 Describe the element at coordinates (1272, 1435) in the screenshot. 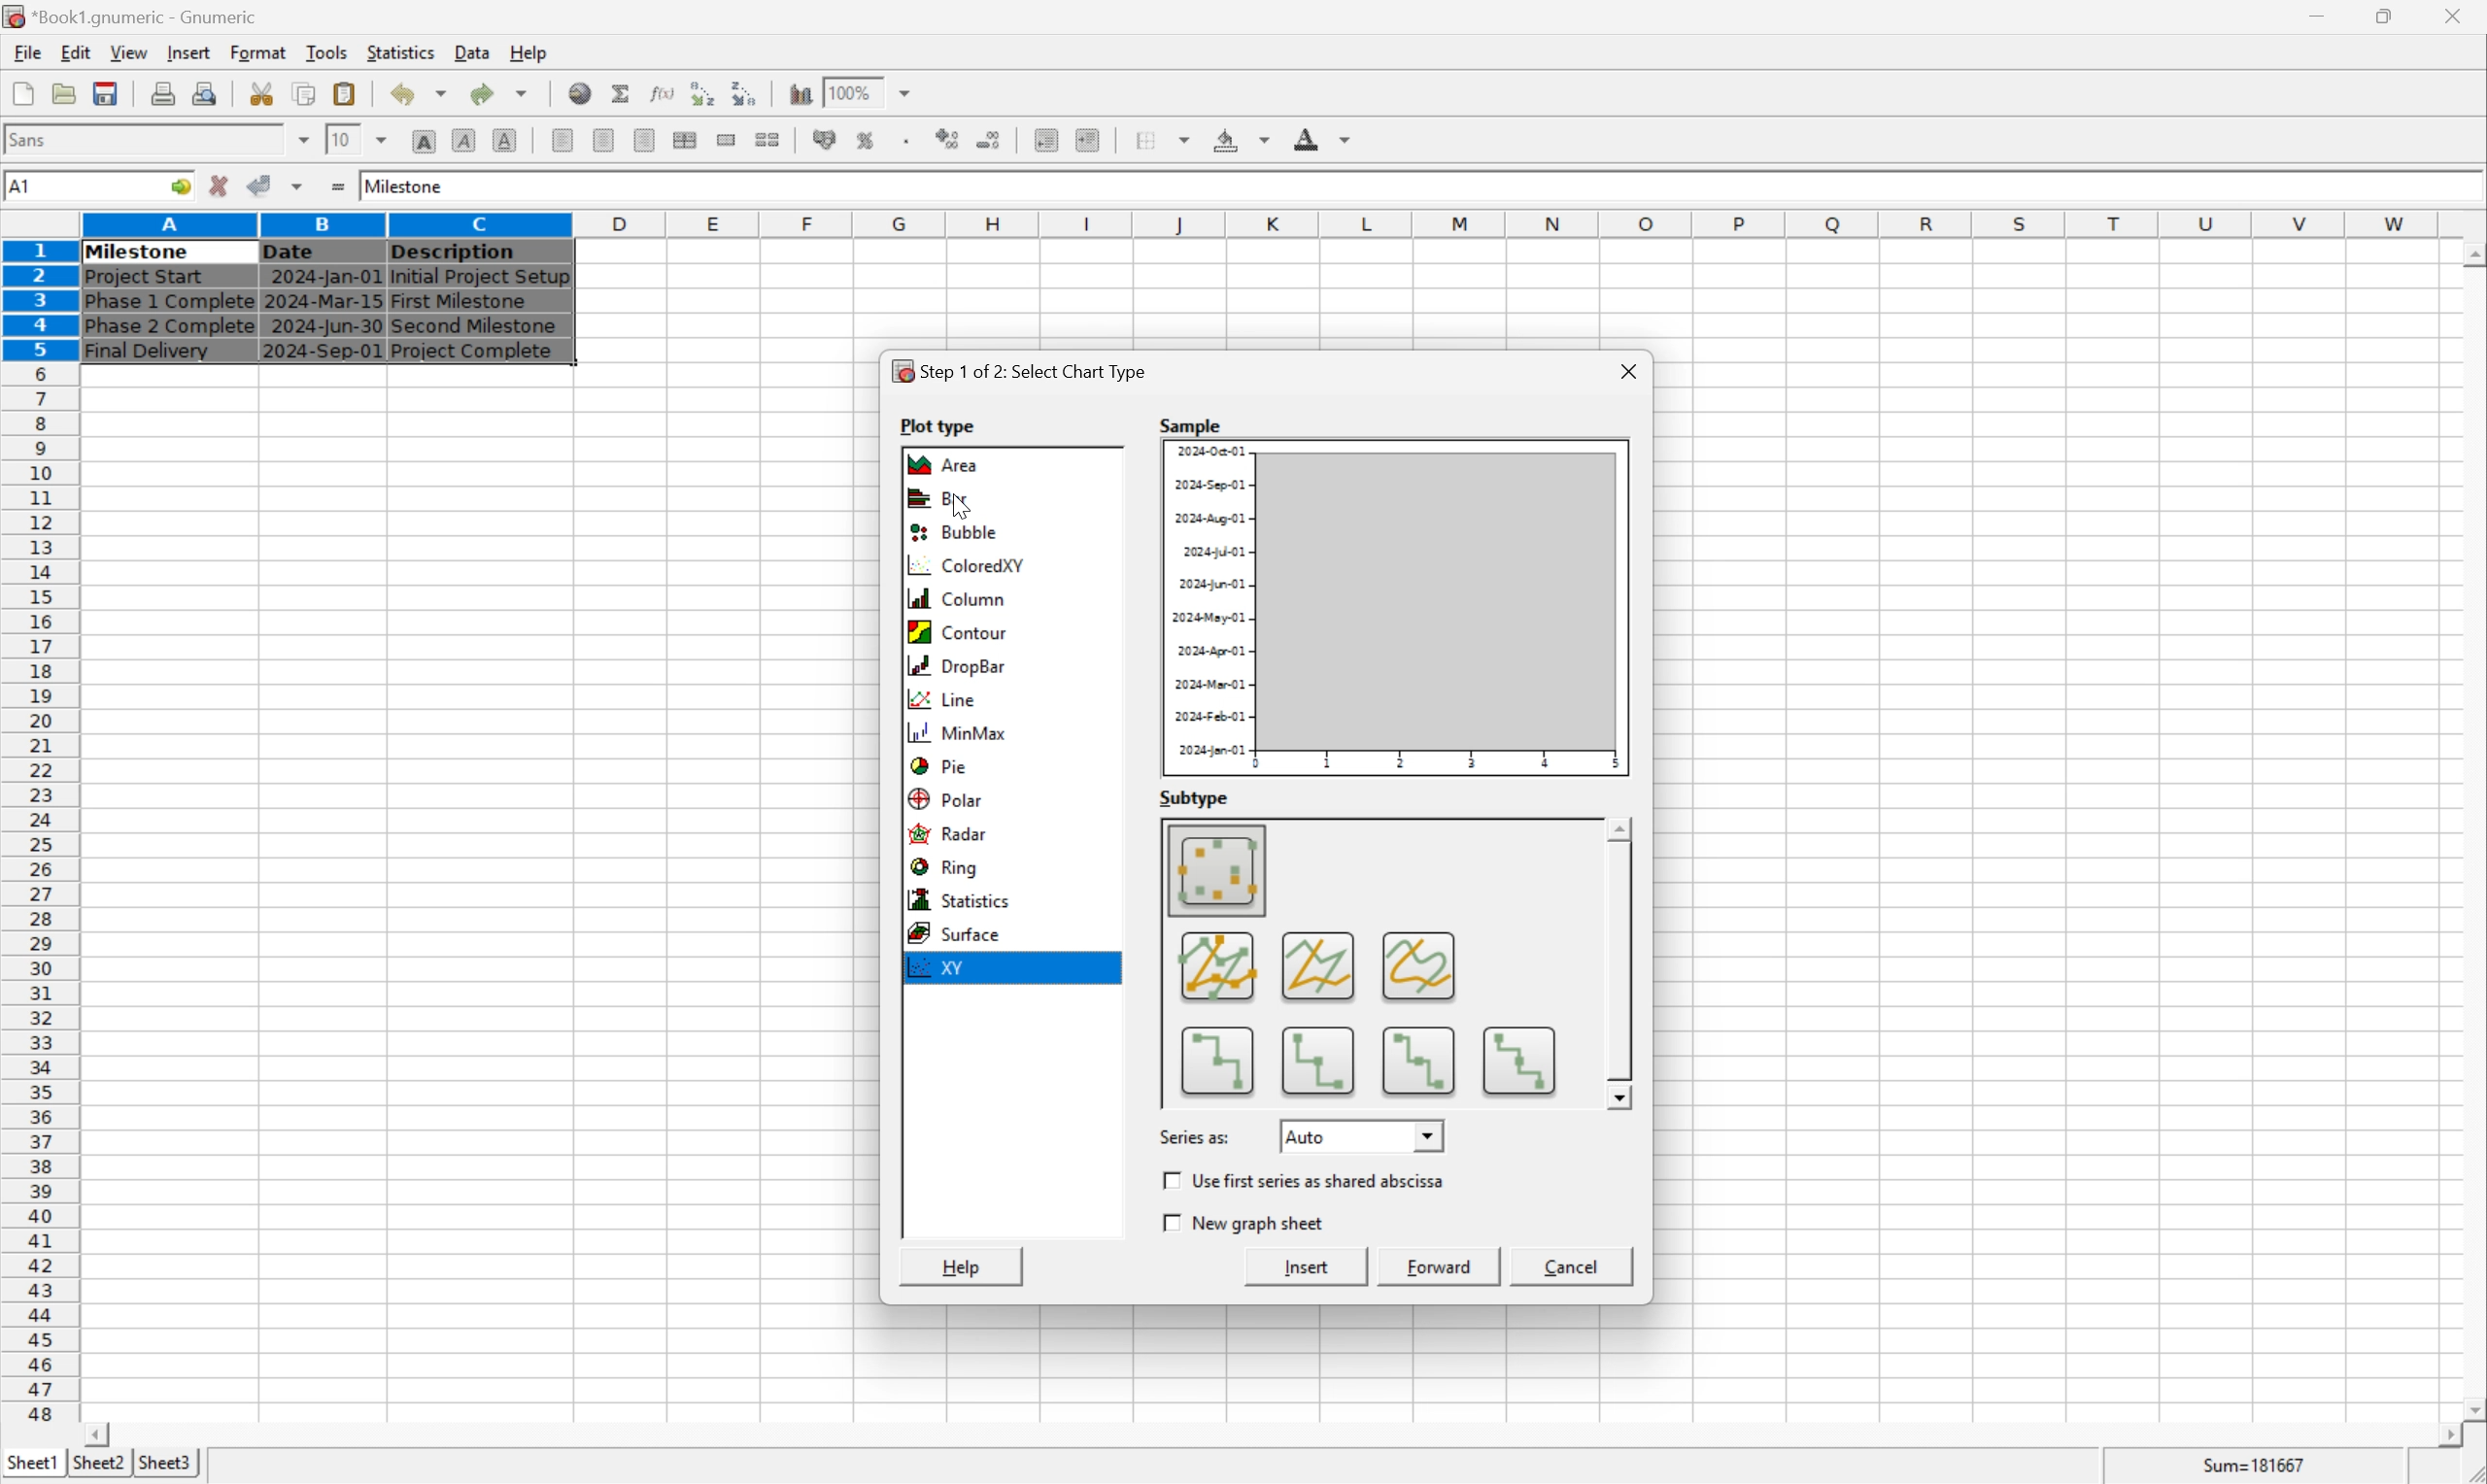

I see `scroll bar` at that location.